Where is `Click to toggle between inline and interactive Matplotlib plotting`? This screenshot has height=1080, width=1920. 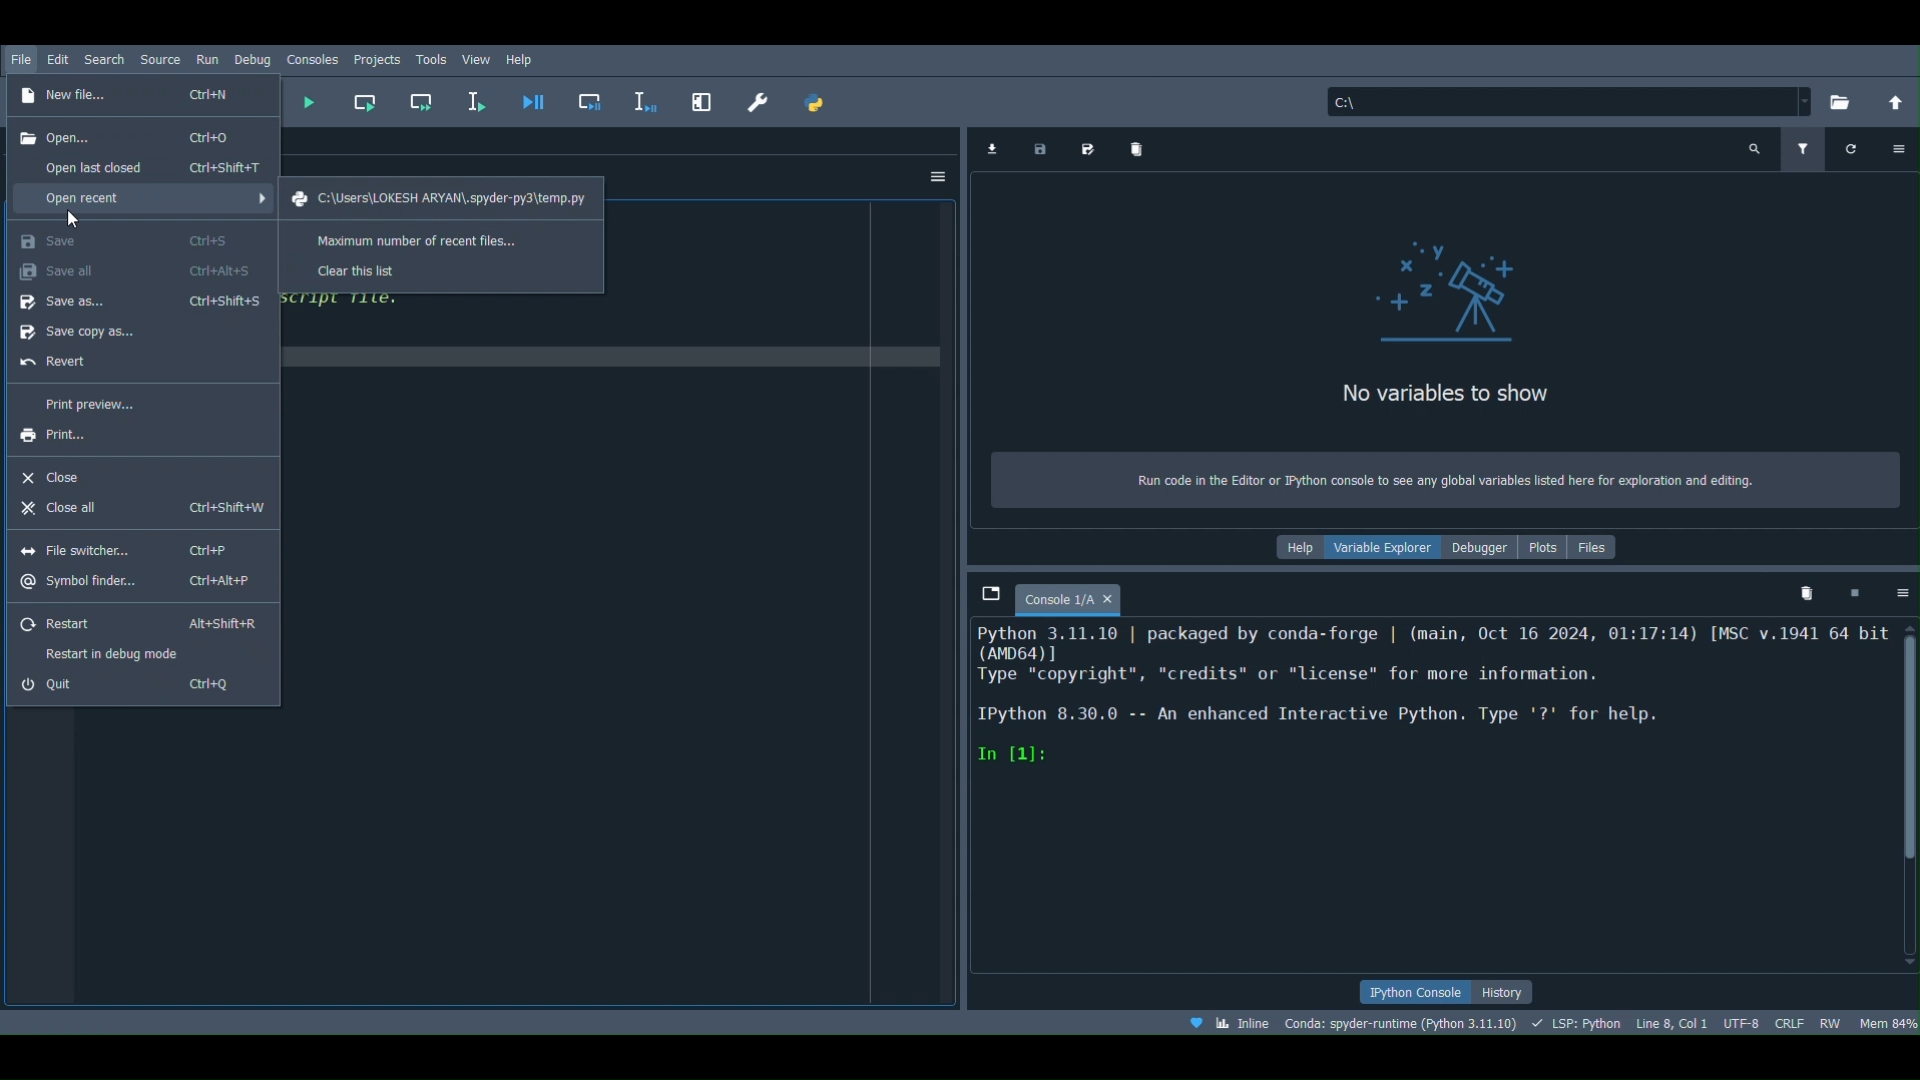 Click to toggle between inline and interactive Matplotlib plotting is located at coordinates (1232, 1024).